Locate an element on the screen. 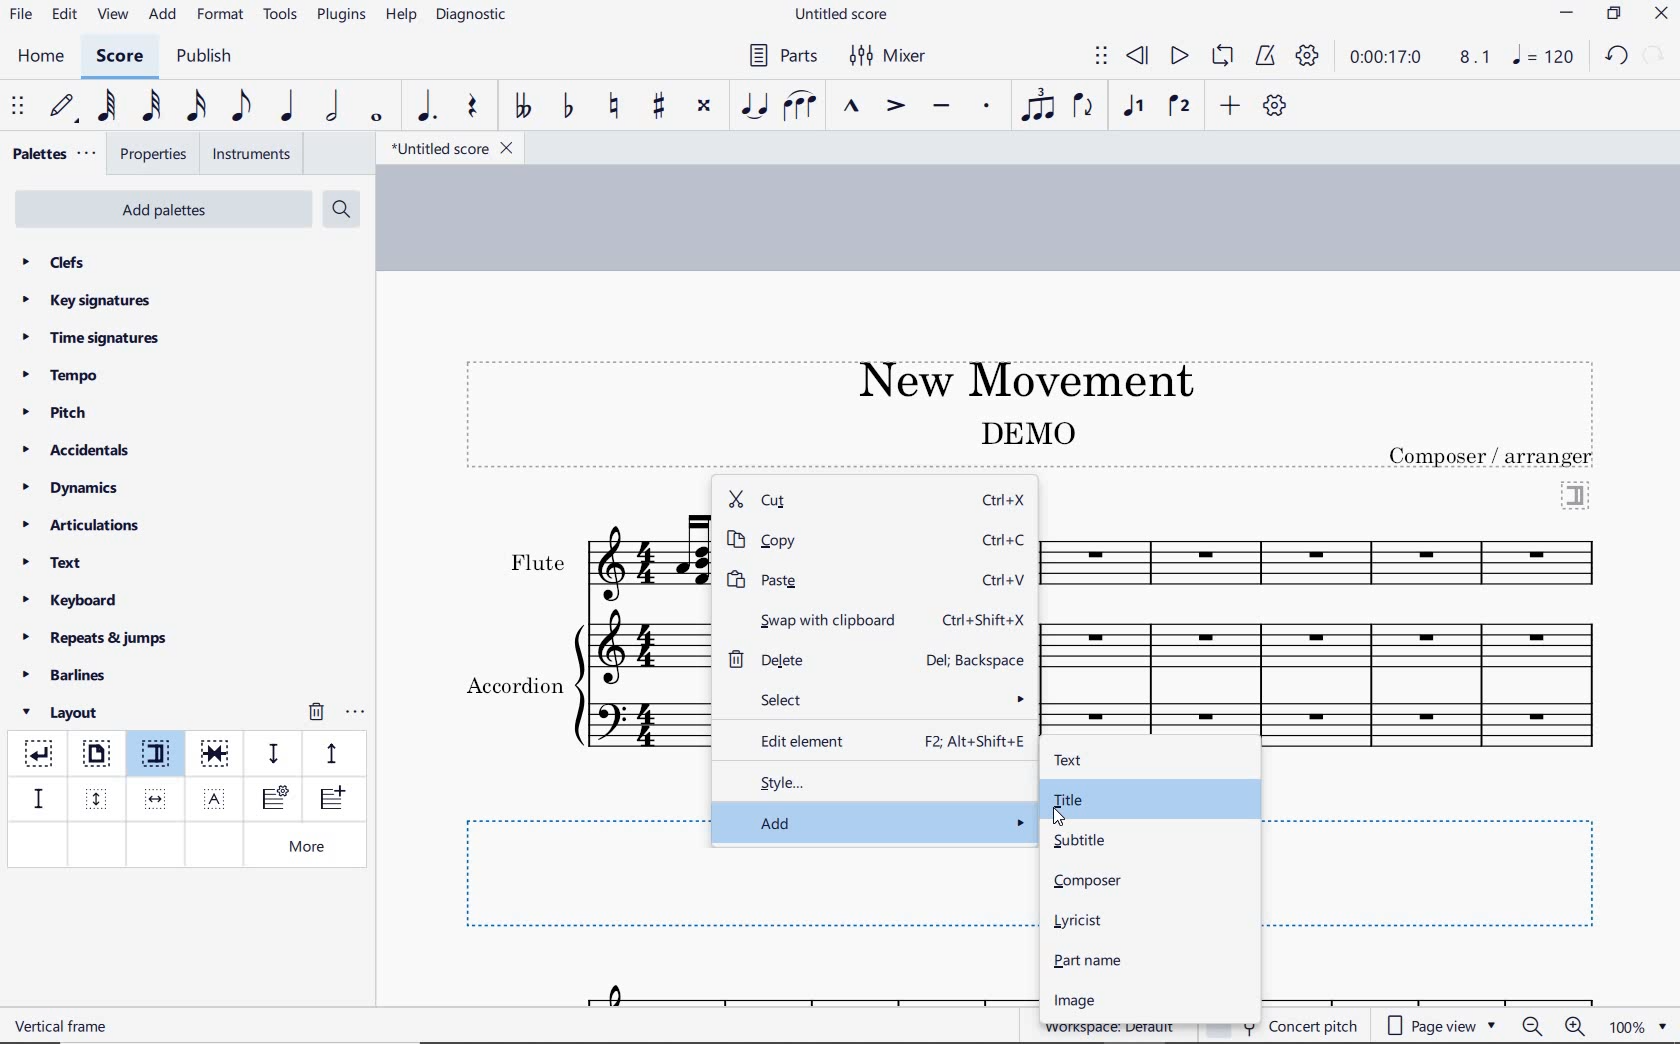 Image resolution: width=1680 pixels, height=1044 pixels. toggle double-sharp is located at coordinates (705, 106).